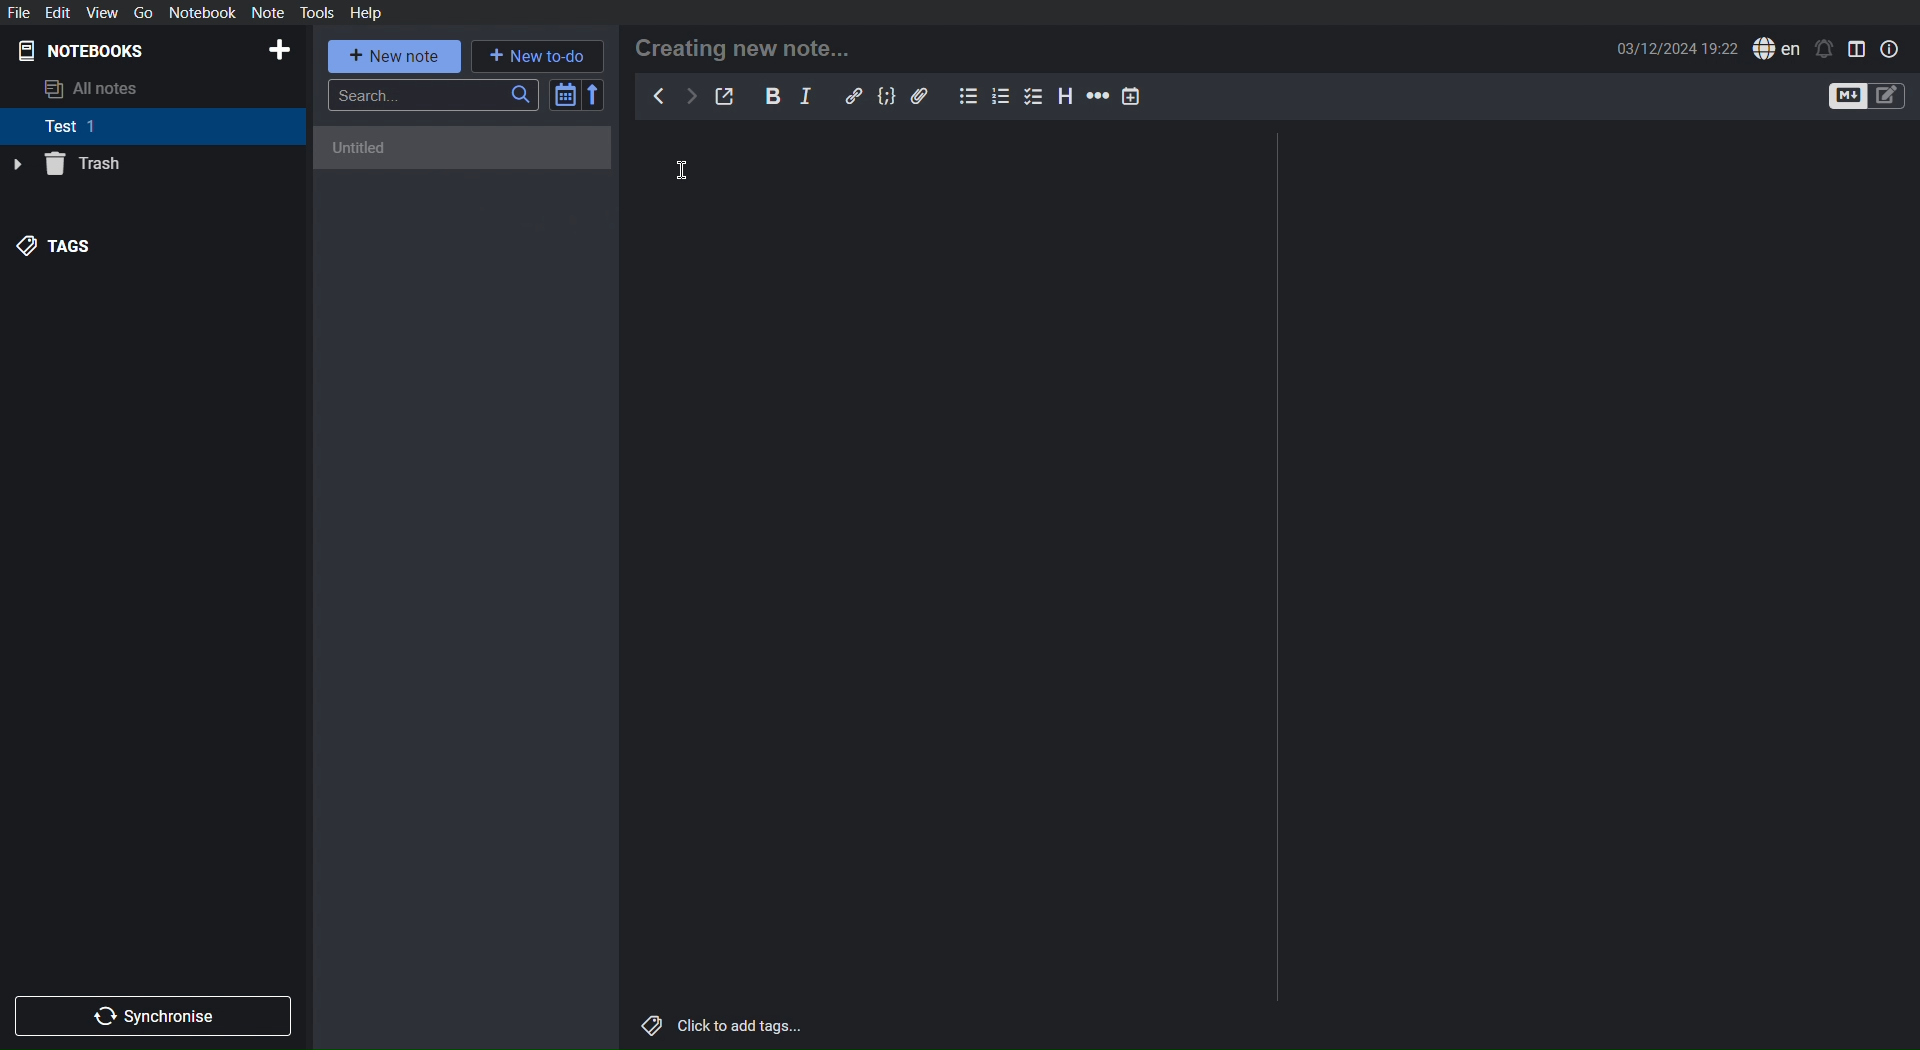 The width and height of the screenshot is (1920, 1050). What do you see at coordinates (80, 52) in the screenshot?
I see `Notebooks` at bounding box center [80, 52].